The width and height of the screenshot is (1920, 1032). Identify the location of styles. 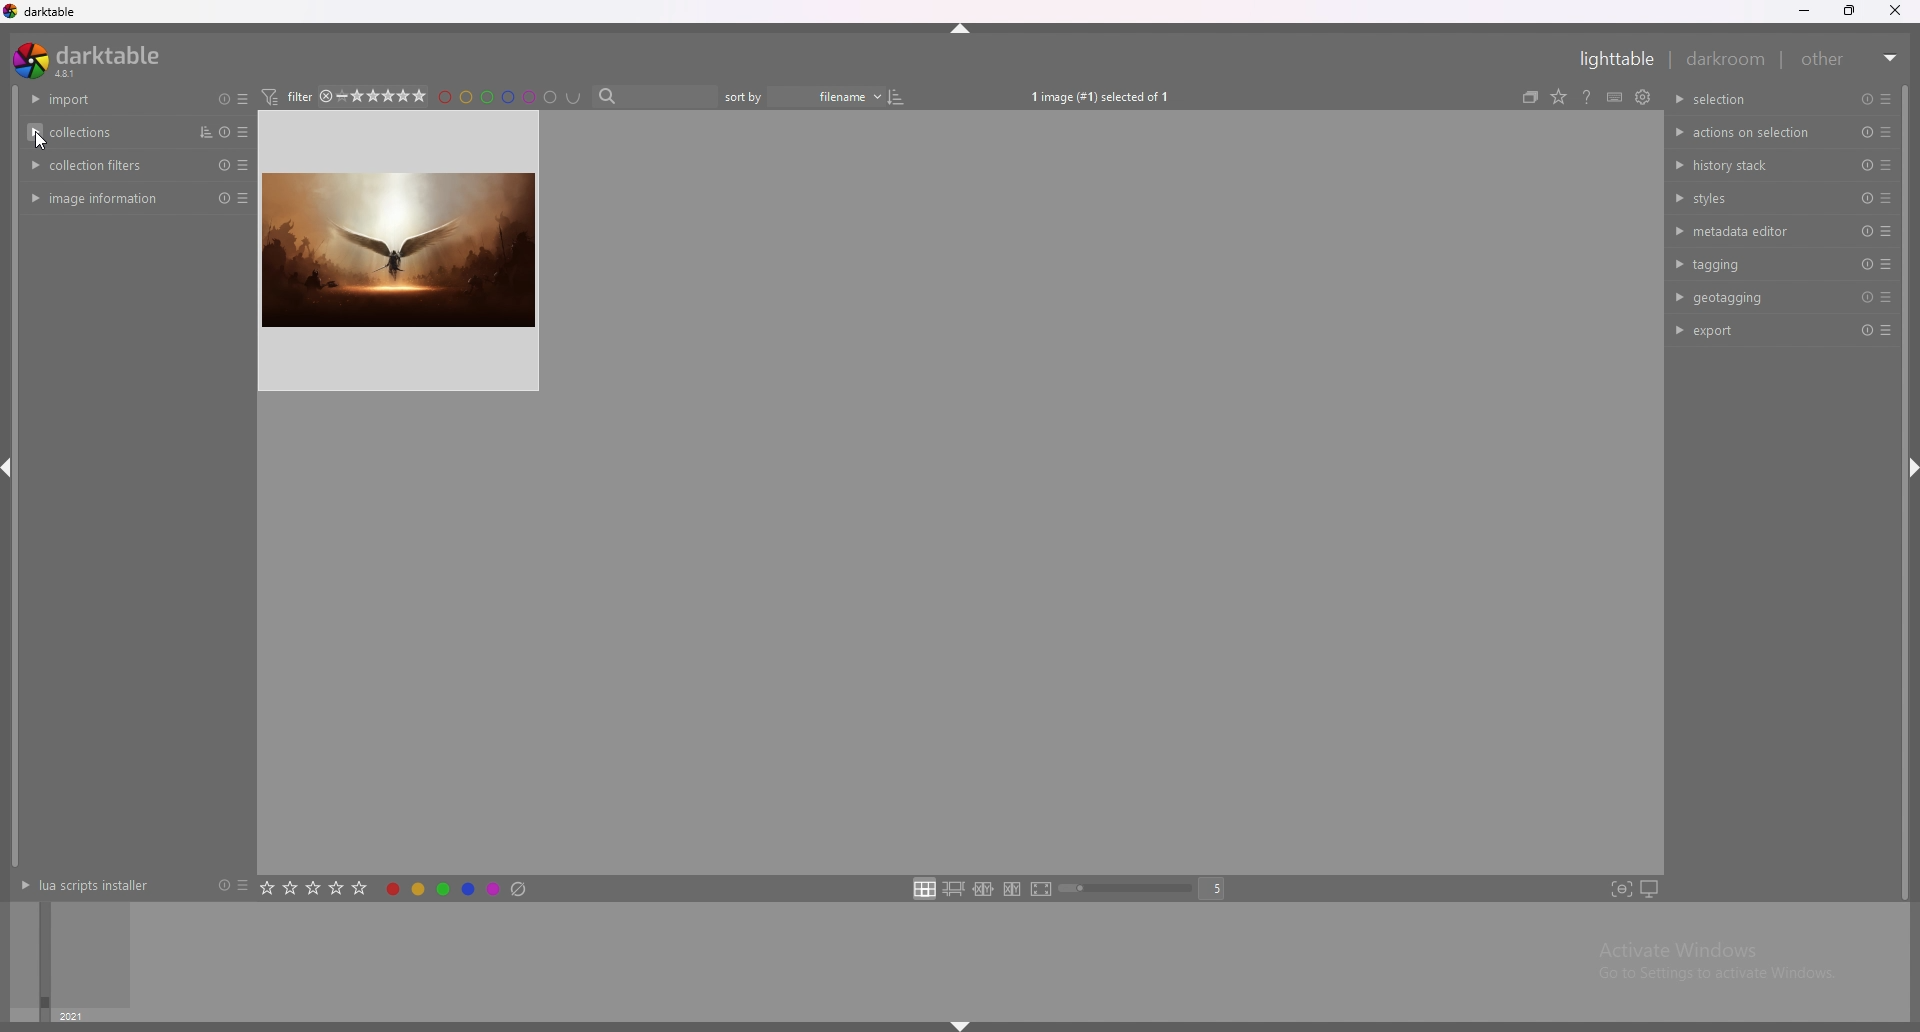
(1753, 197).